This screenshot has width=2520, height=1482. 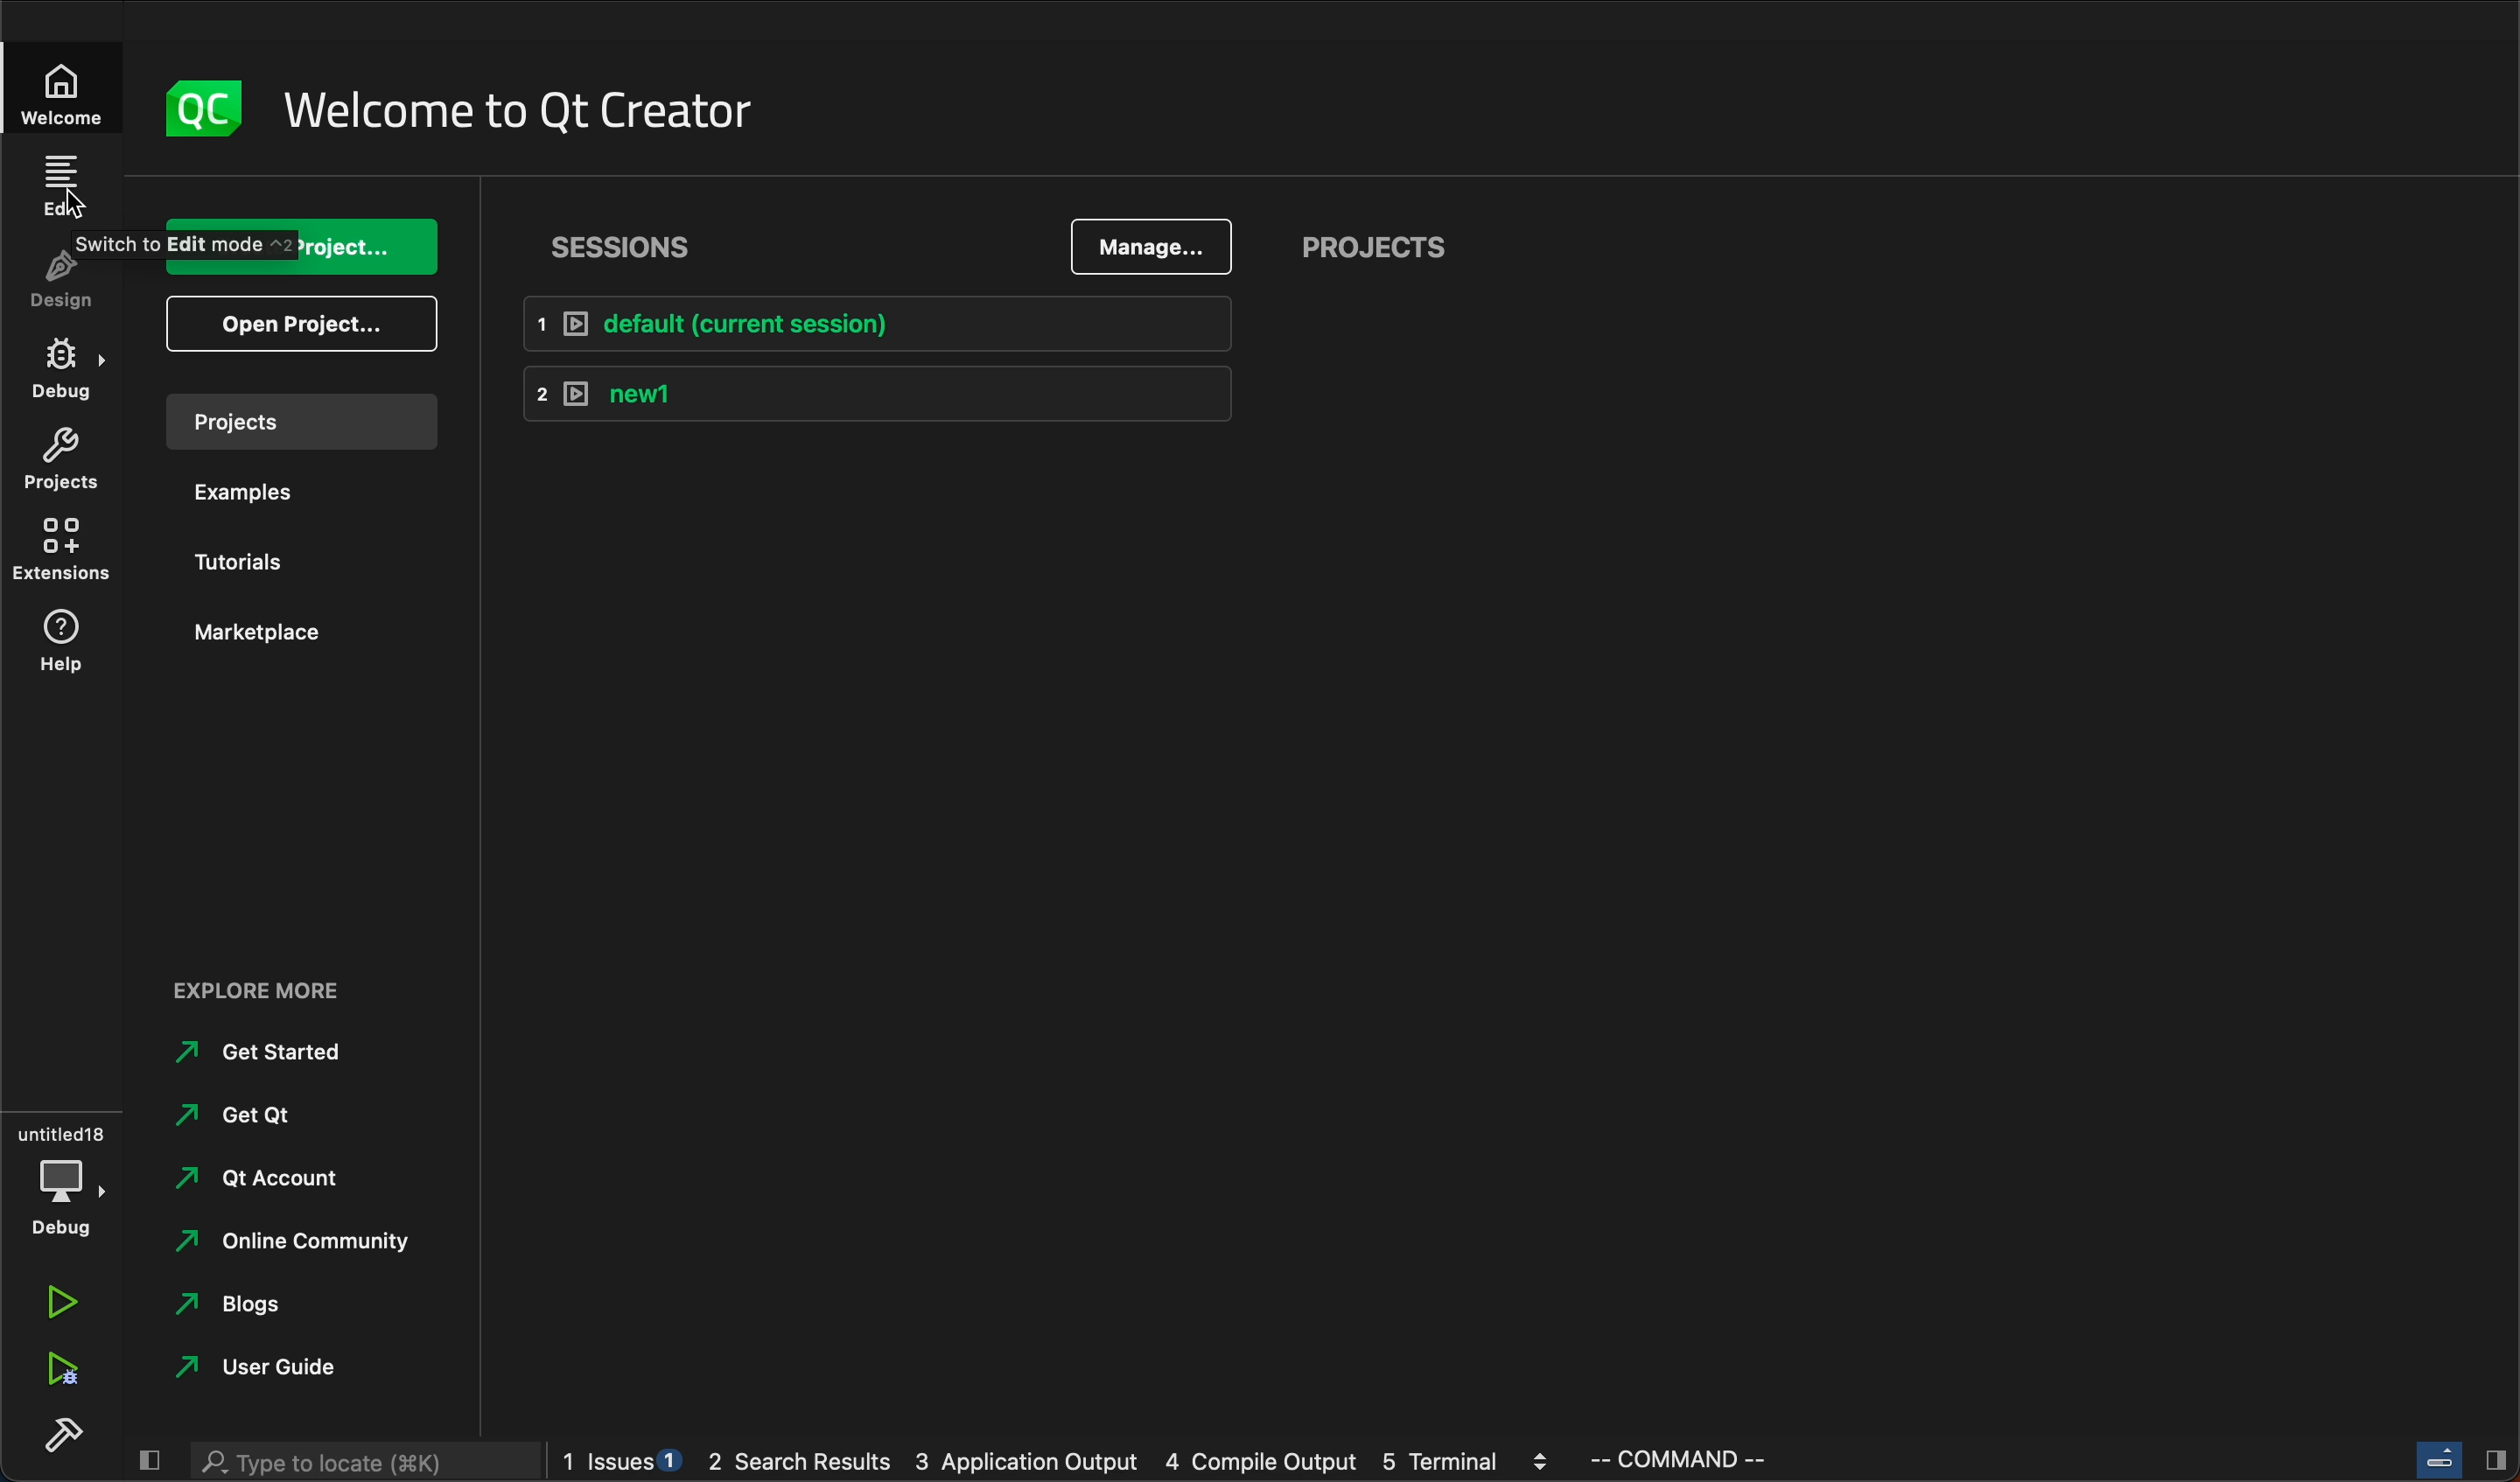 What do you see at coordinates (1371, 239) in the screenshot?
I see `projects` at bounding box center [1371, 239].